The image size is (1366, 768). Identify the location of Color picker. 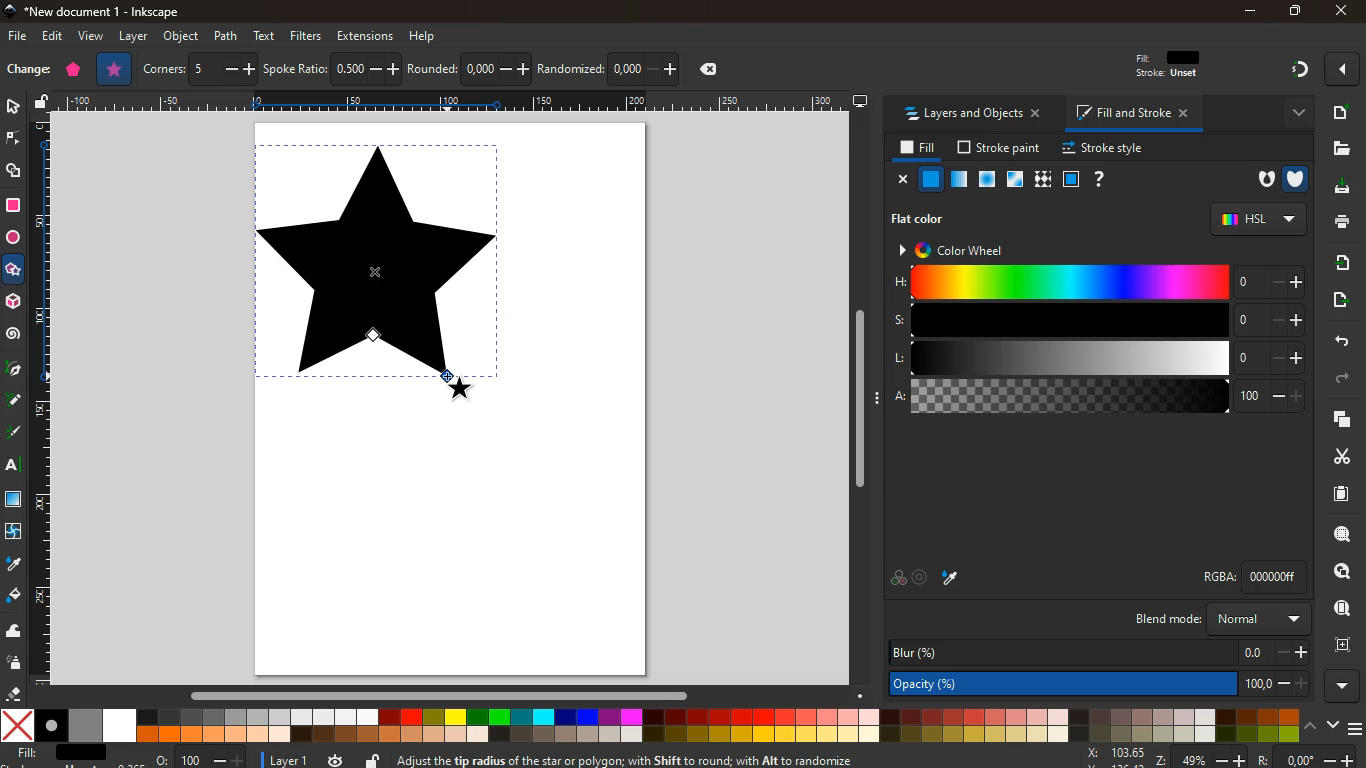
(953, 574).